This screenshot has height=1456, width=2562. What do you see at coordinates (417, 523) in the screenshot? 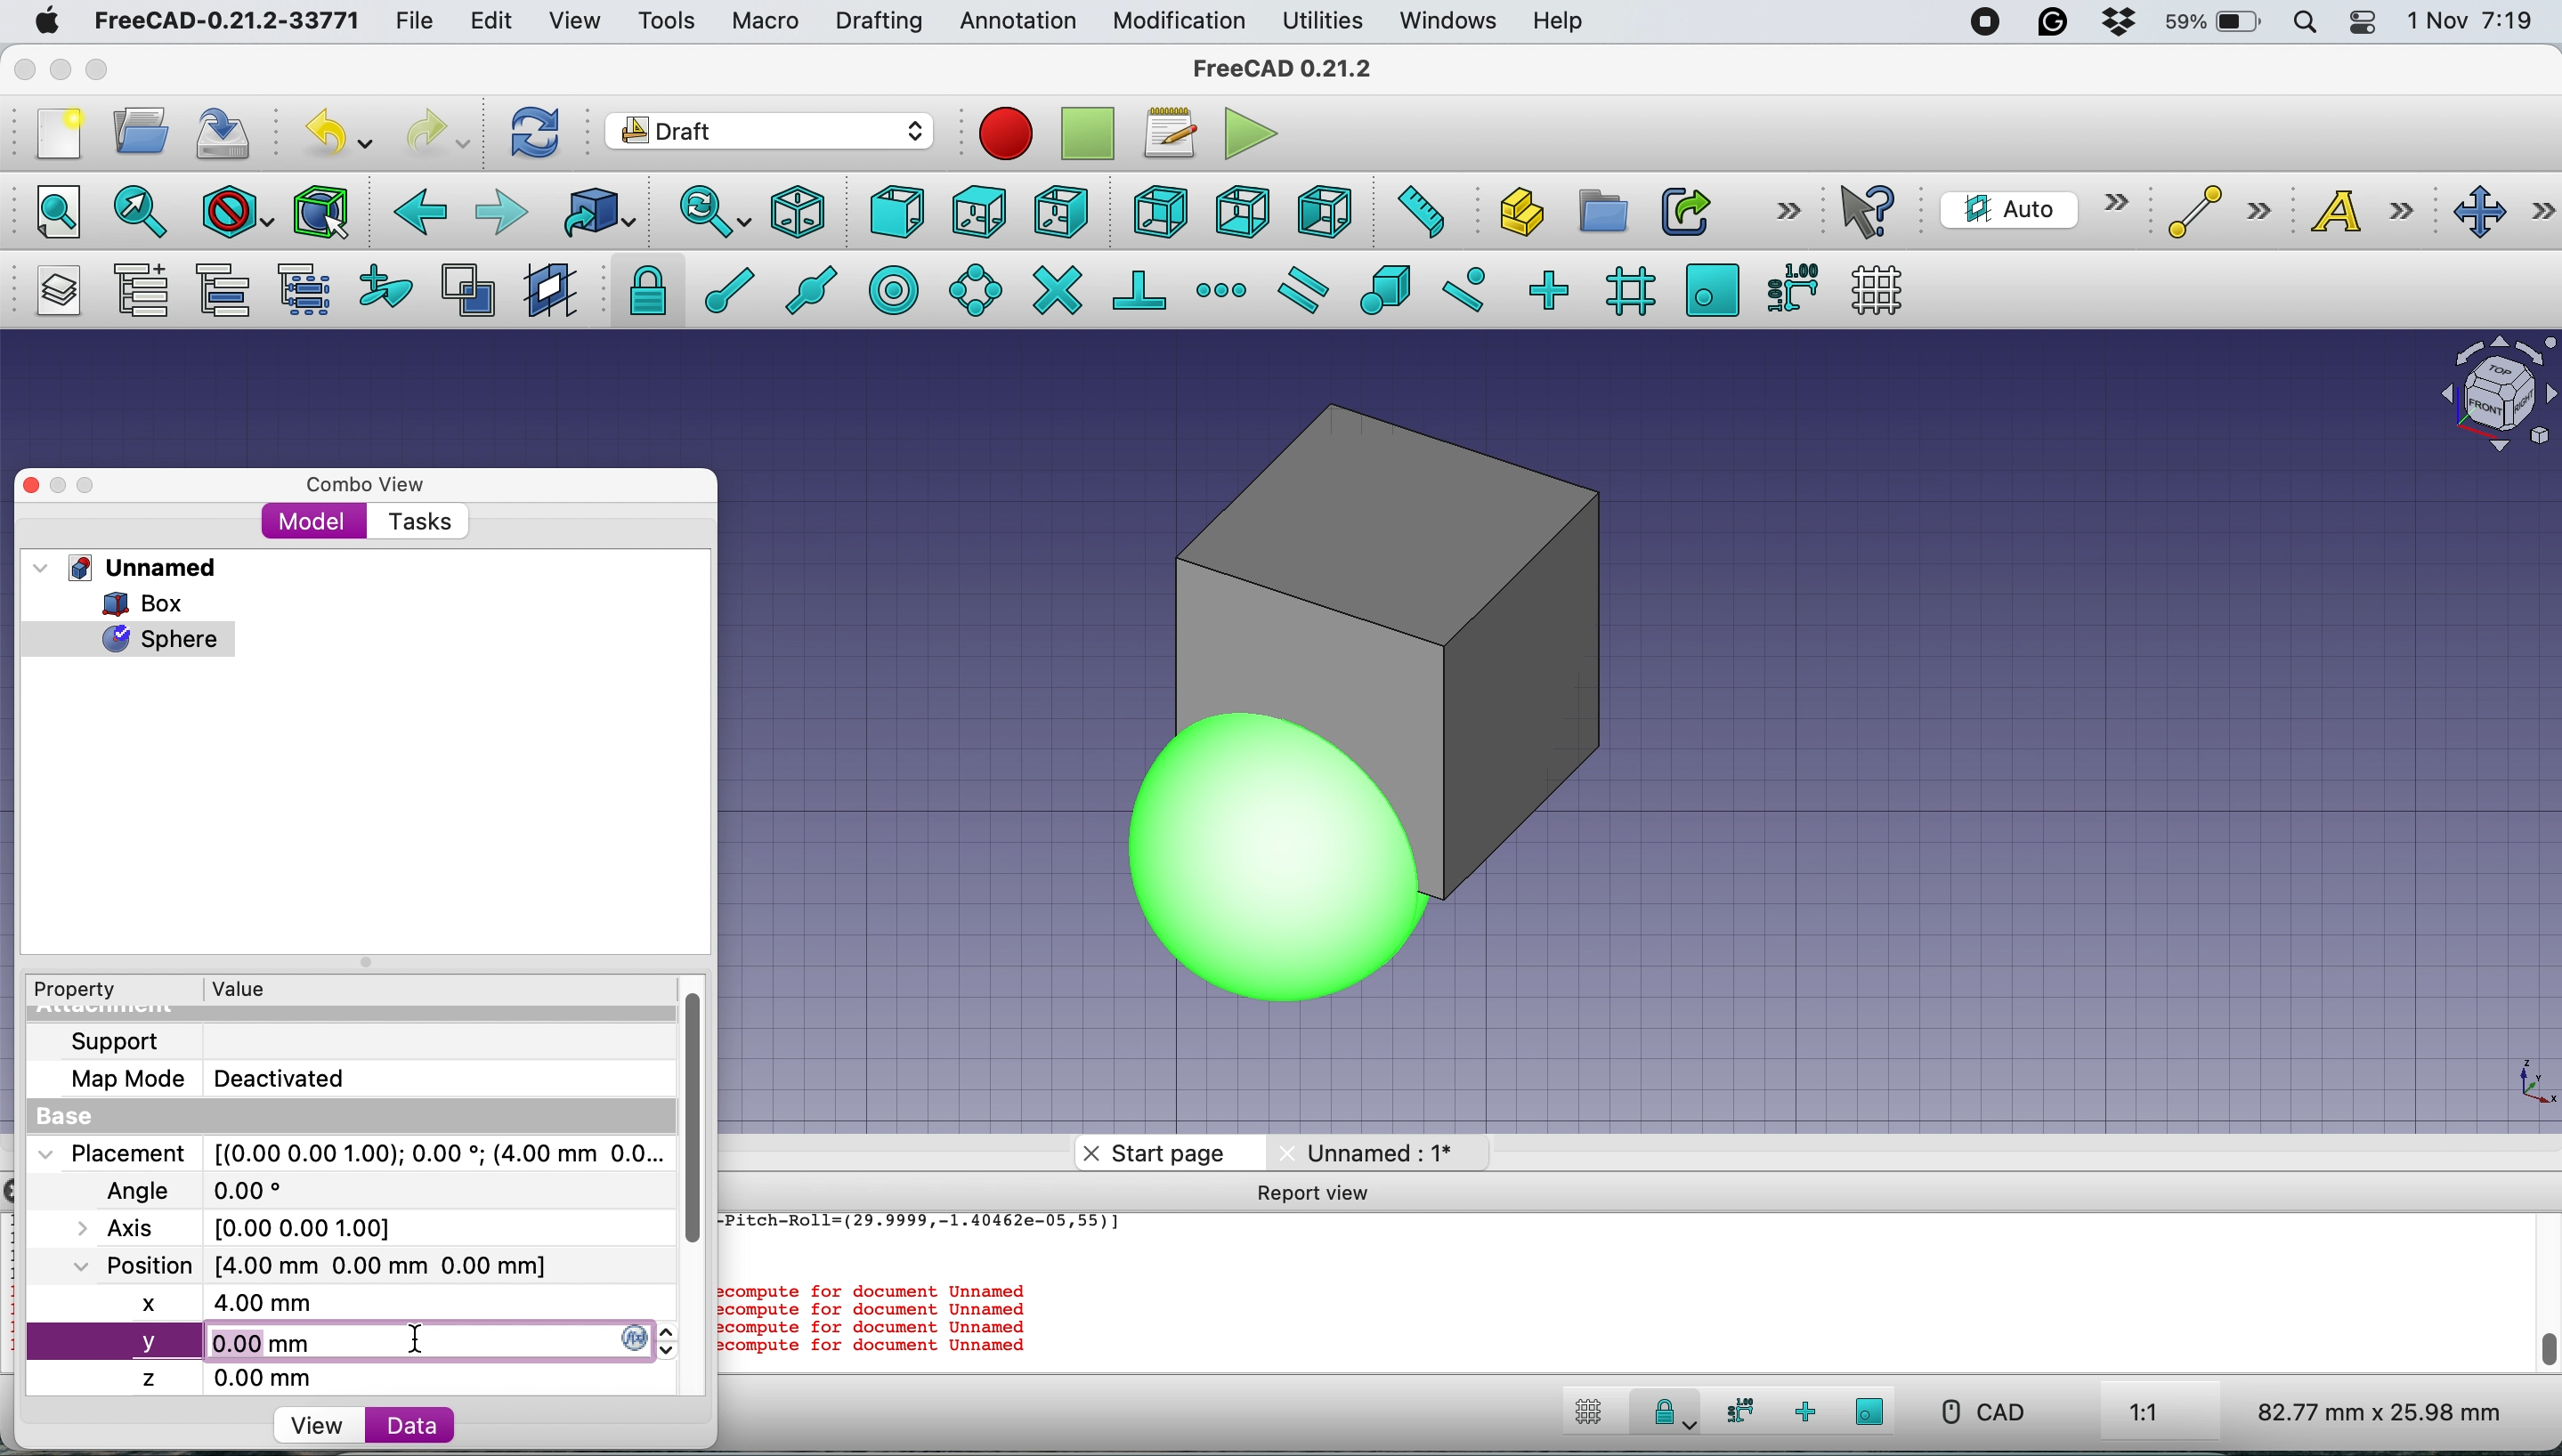
I see `tasks` at bounding box center [417, 523].